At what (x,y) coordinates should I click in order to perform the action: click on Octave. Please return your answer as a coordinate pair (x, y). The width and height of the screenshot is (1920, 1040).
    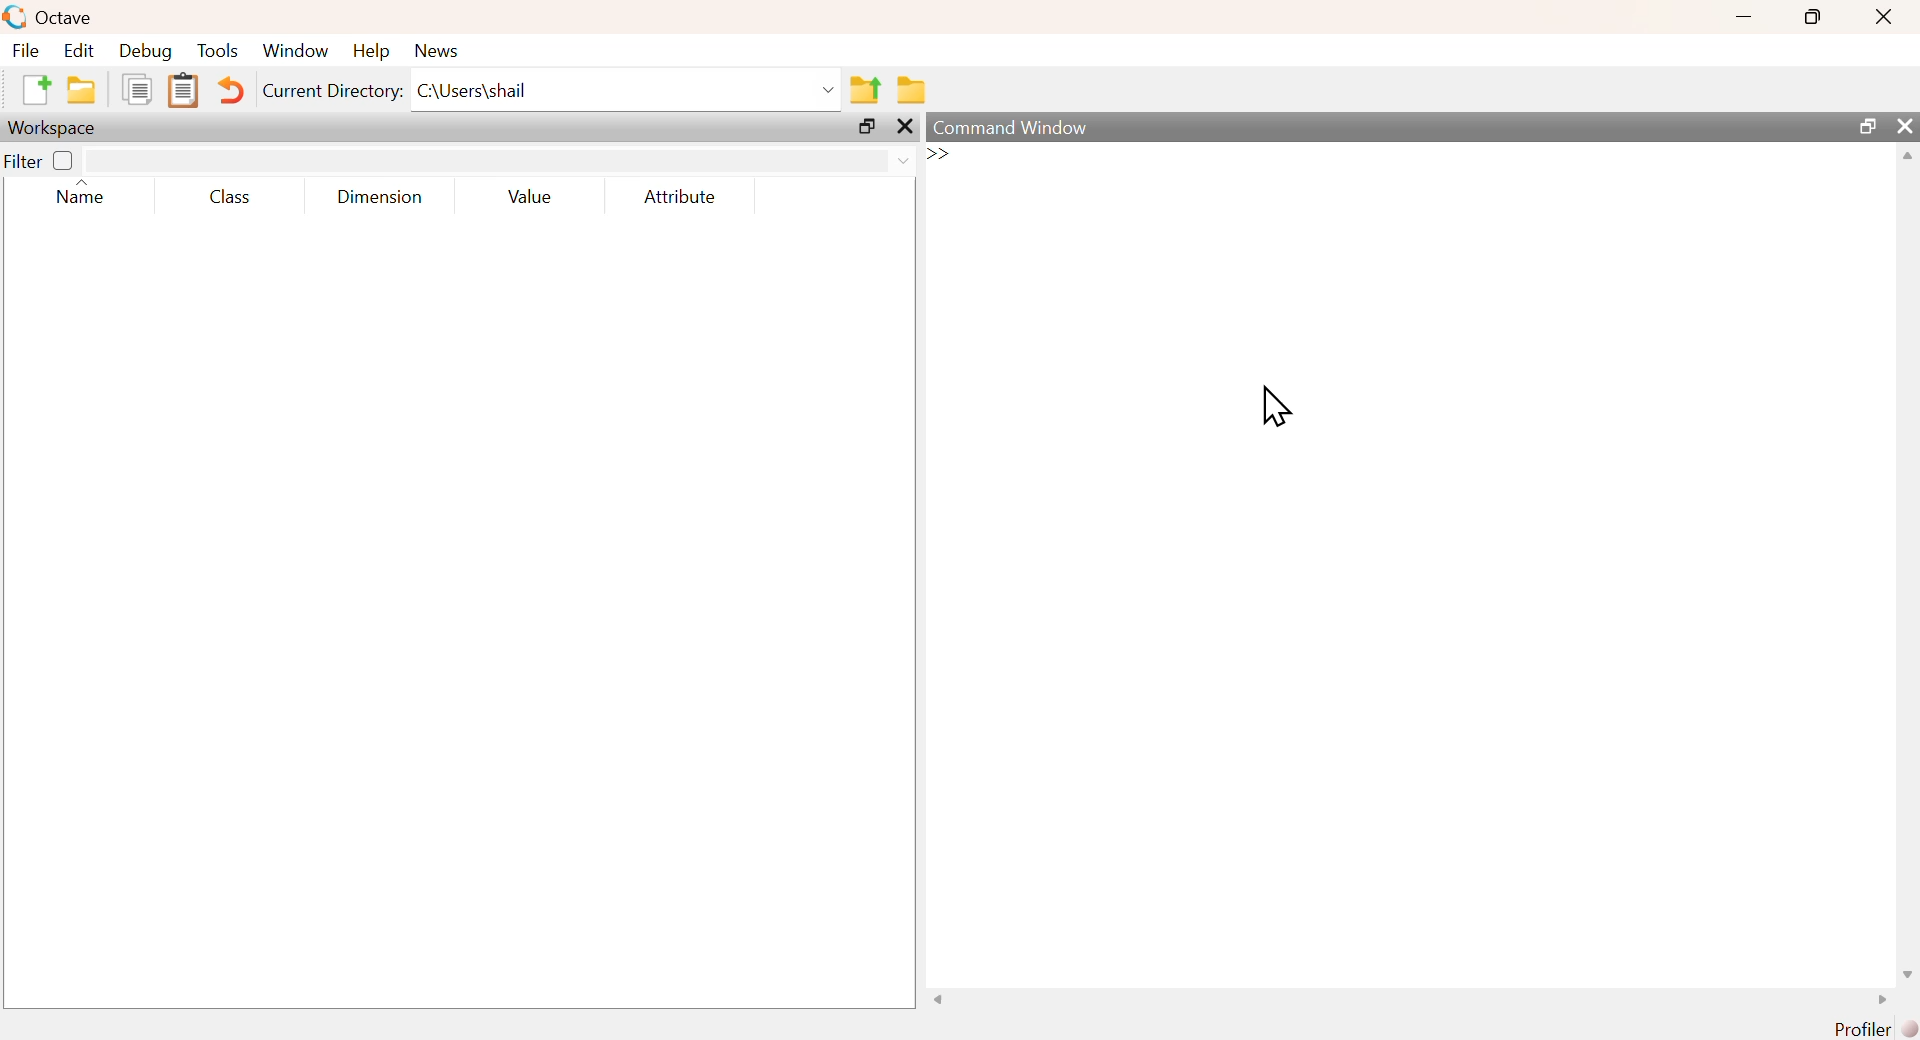
    Looking at the image, I should click on (62, 18).